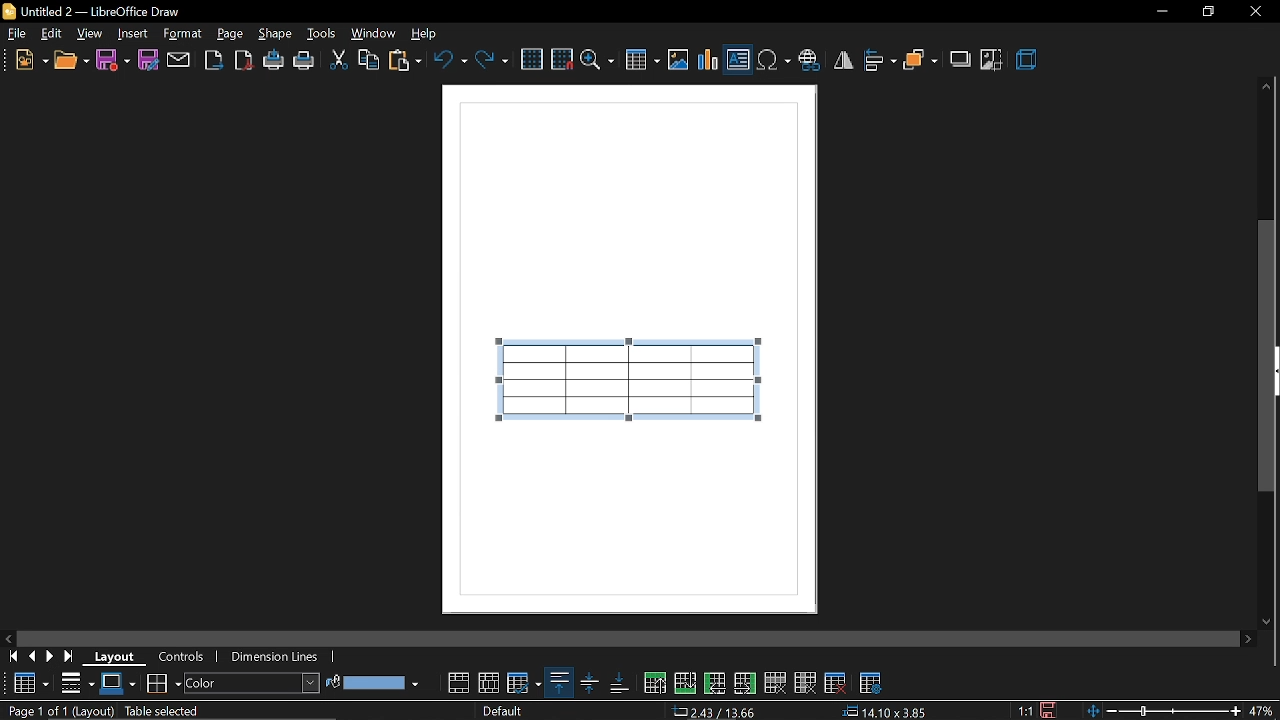 The image size is (1280, 720). Describe the element at coordinates (642, 59) in the screenshot. I see `insert table` at that location.